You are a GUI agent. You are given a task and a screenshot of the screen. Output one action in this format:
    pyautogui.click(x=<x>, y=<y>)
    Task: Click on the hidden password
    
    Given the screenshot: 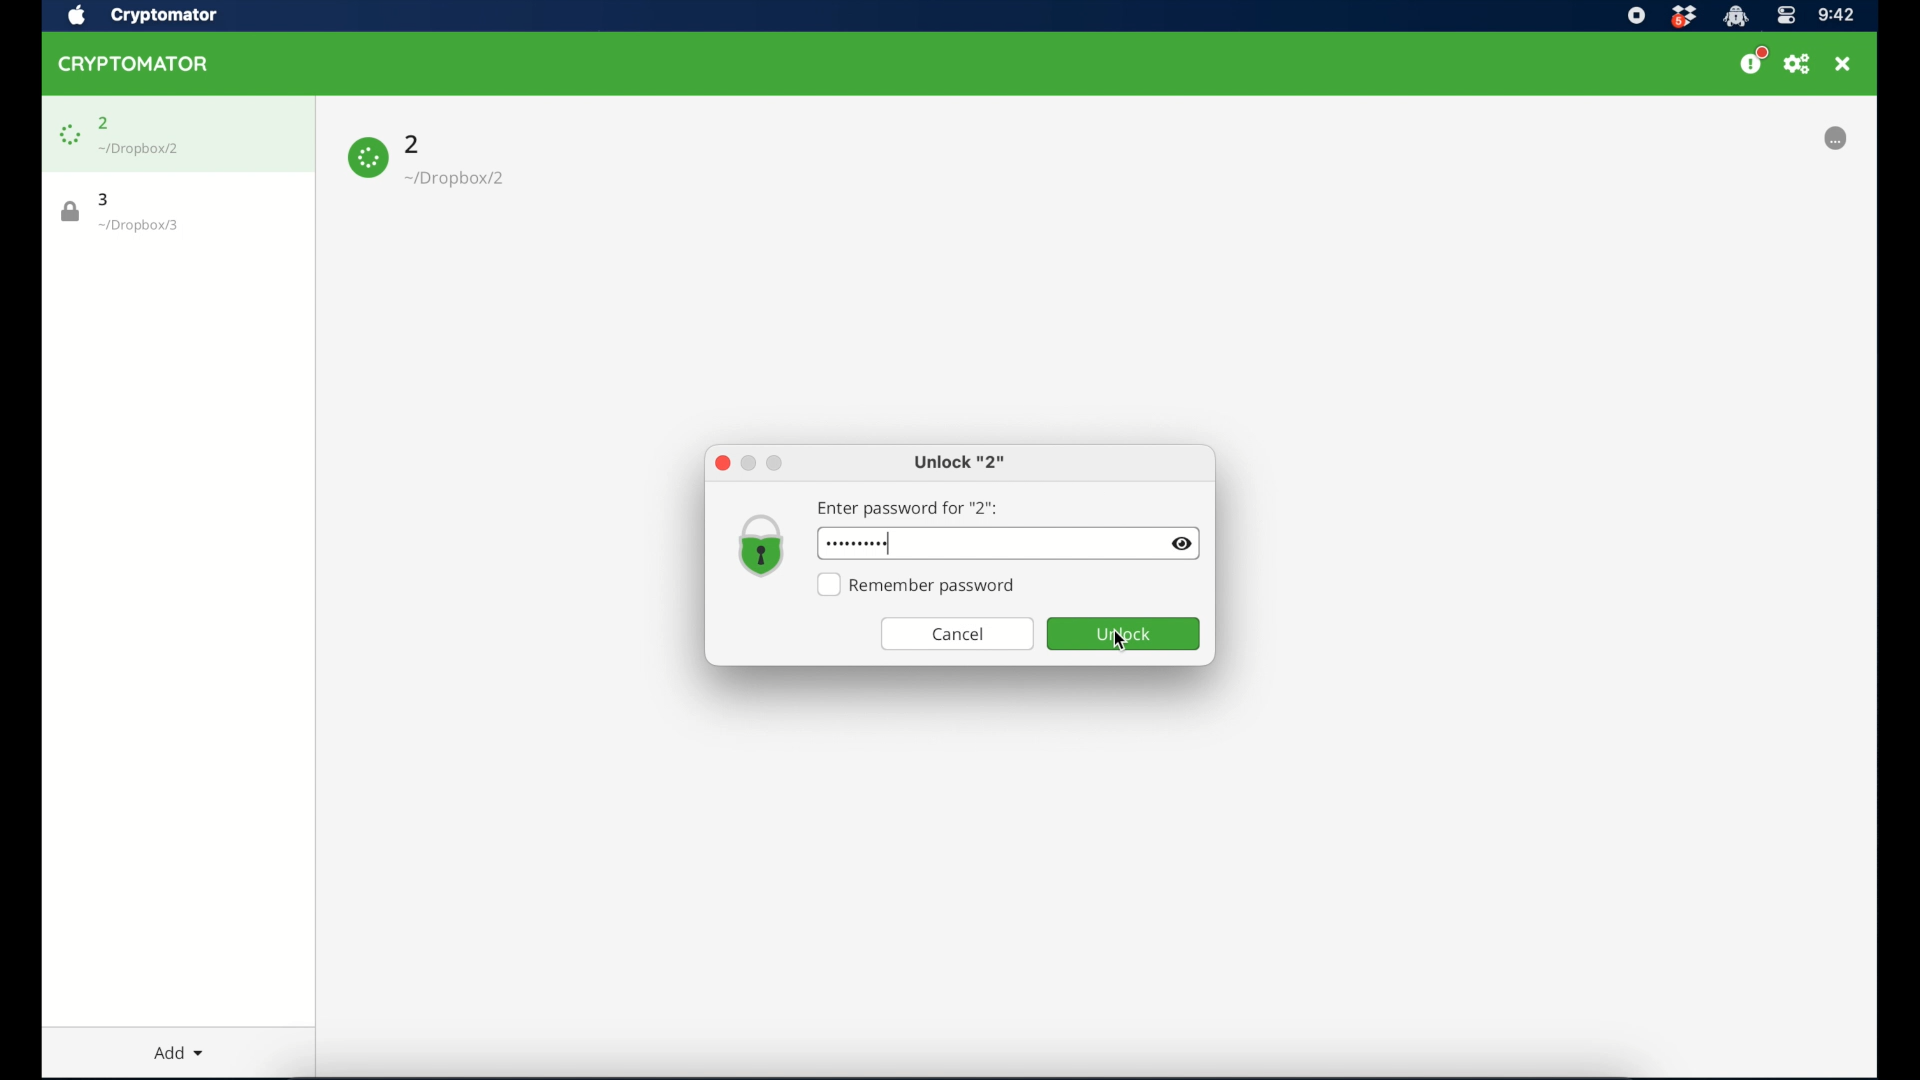 What is the action you would take?
    pyautogui.click(x=859, y=543)
    